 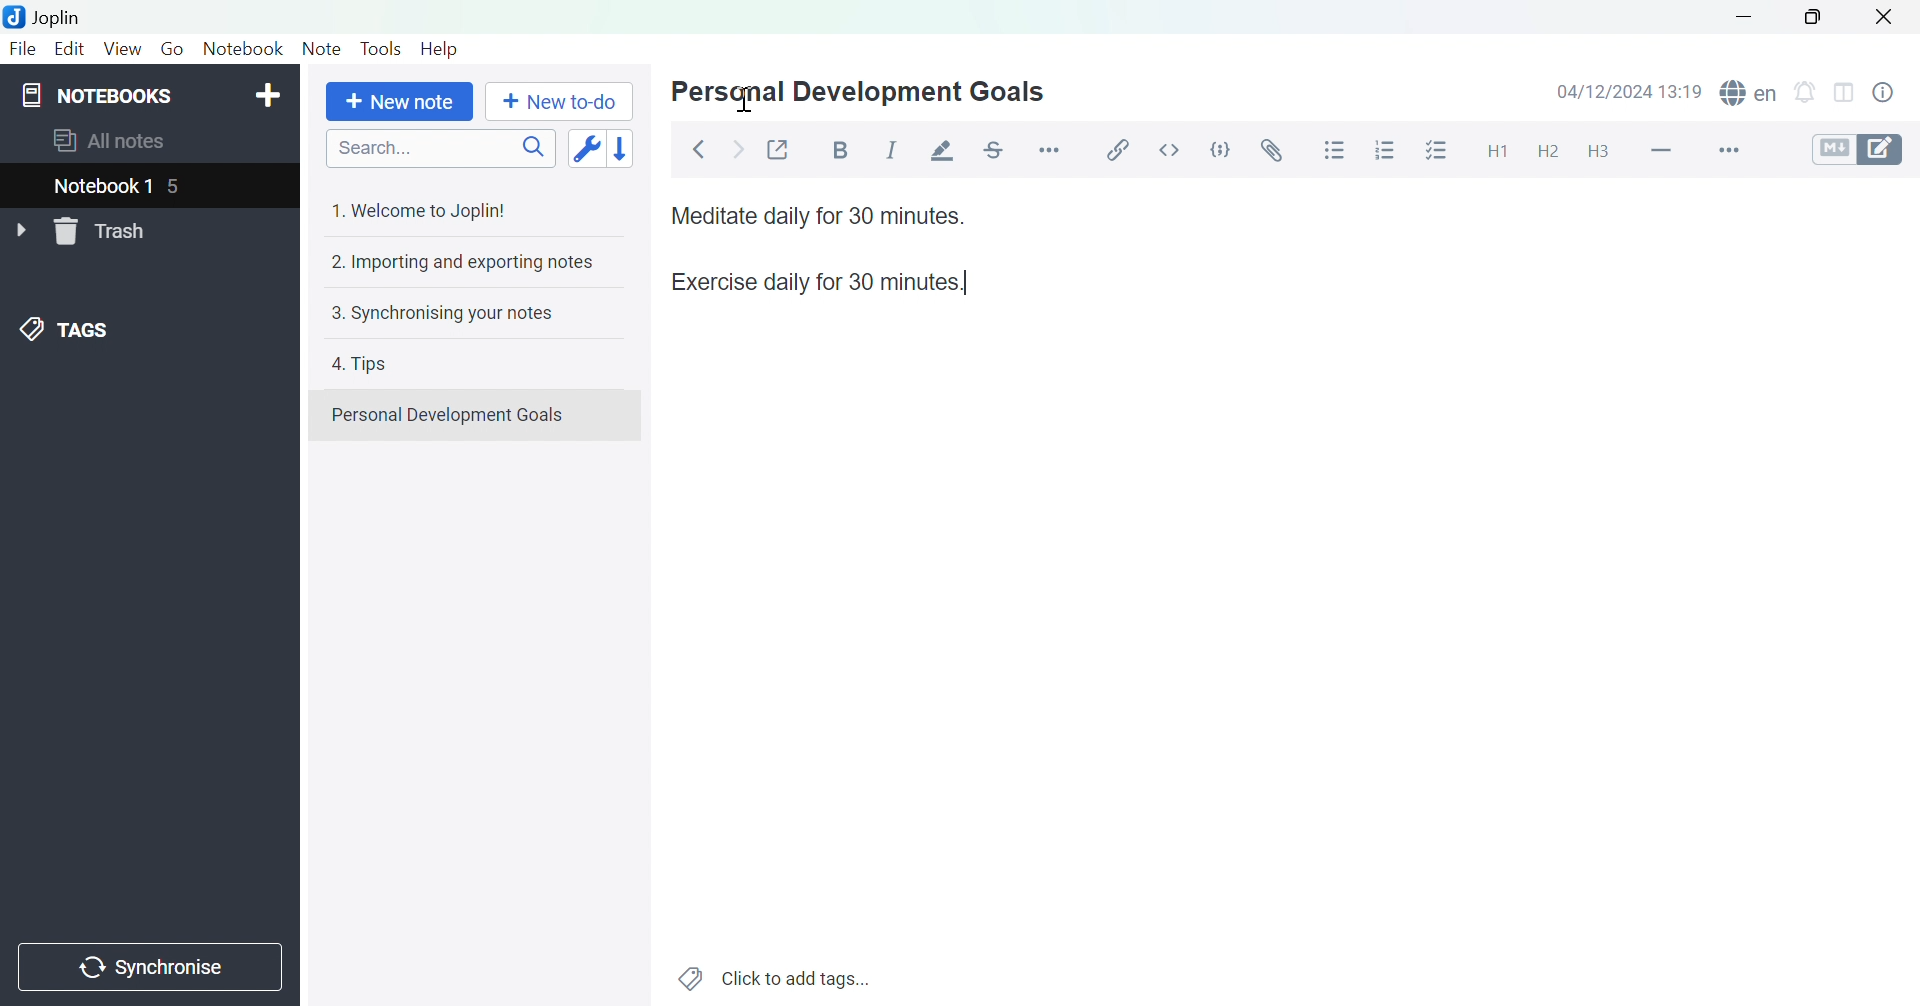 I want to click on Inline code, so click(x=1167, y=152).